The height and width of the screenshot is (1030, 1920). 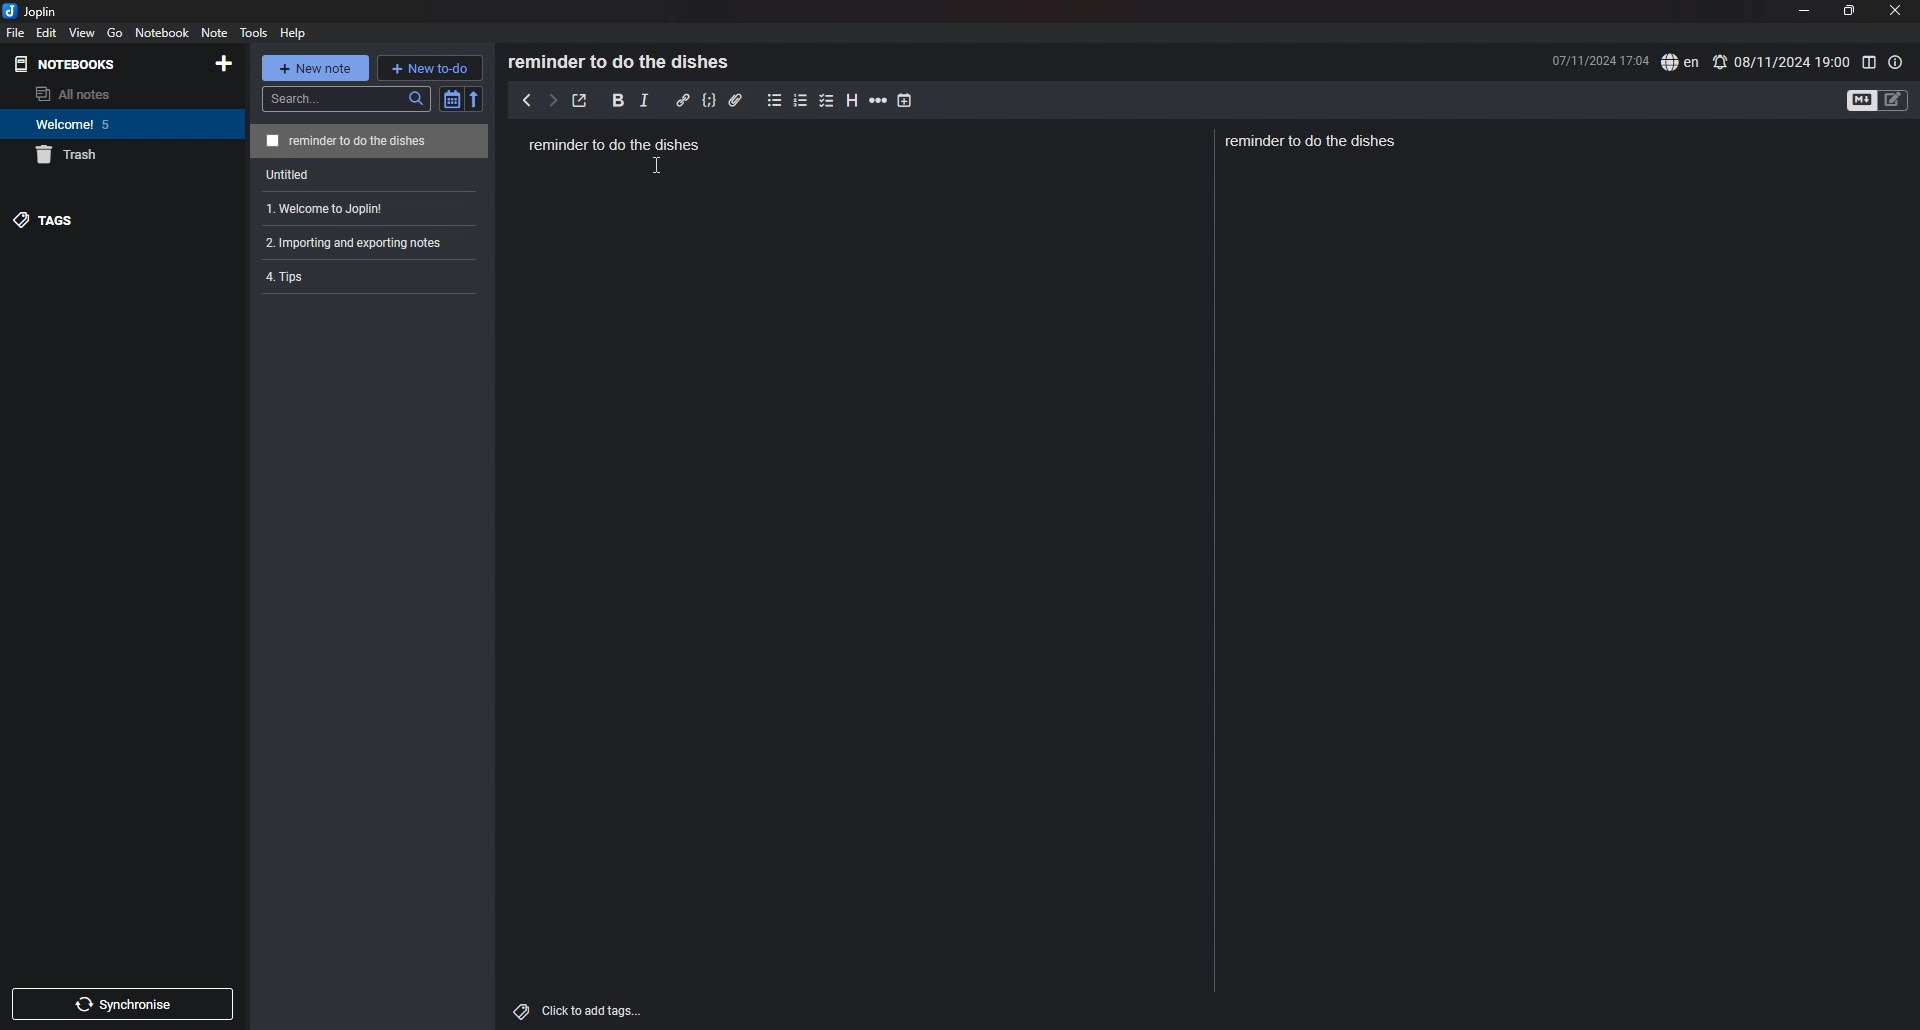 What do you see at coordinates (1792, 62) in the screenshot?
I see `alarm time` at bounding box center [1792, 62].